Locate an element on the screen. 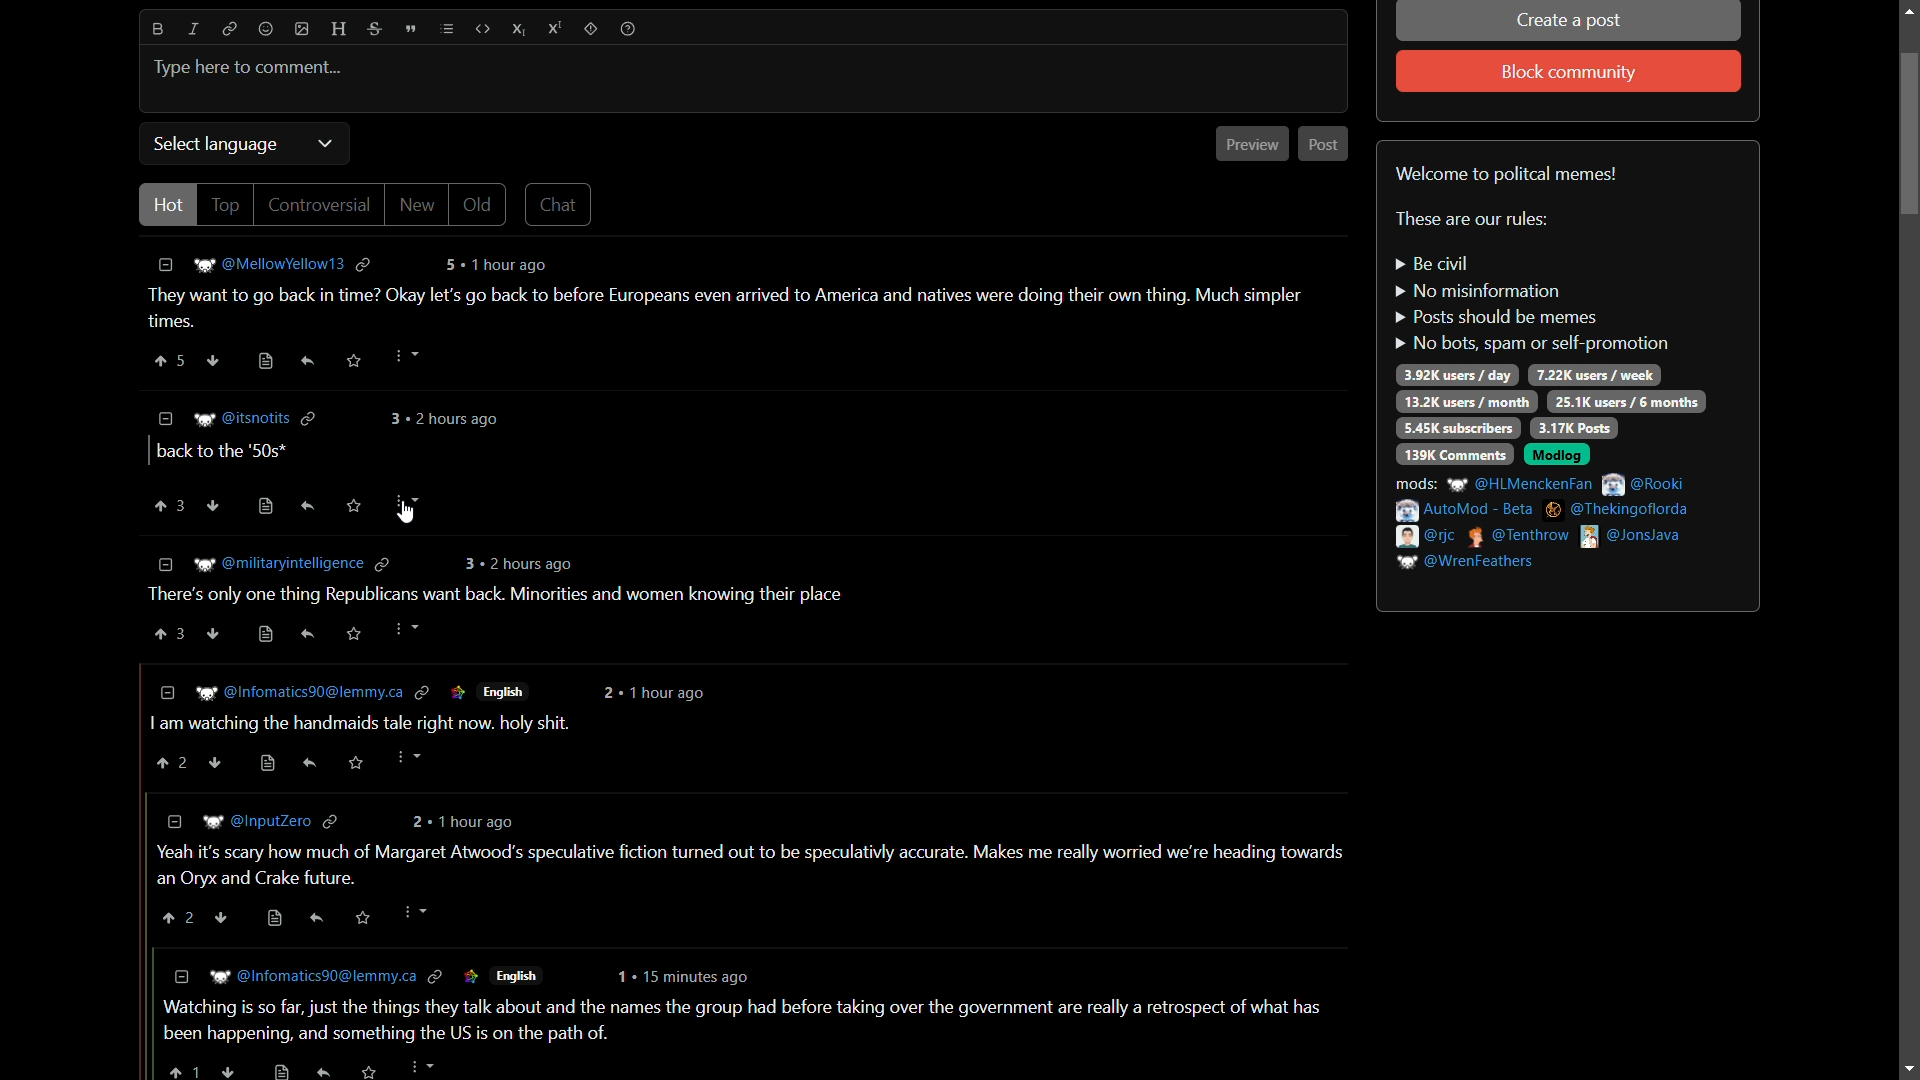  comment-5 is located at coordinates (759, 865).